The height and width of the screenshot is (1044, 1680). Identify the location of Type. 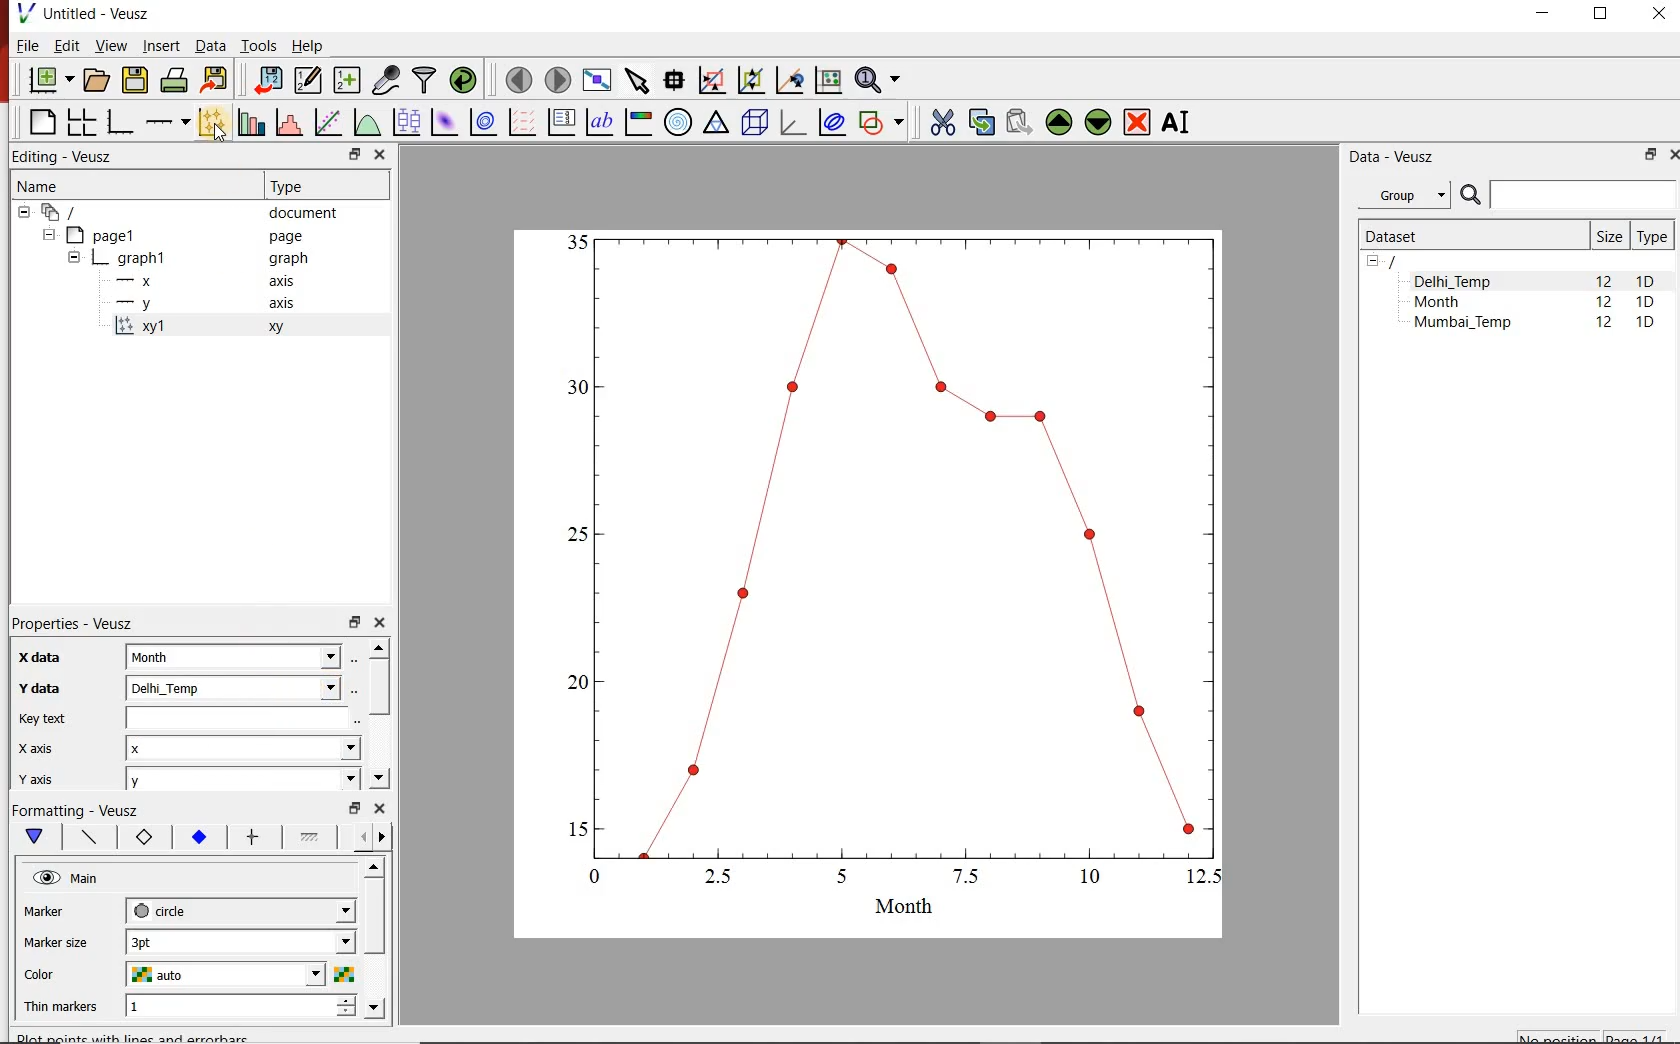
(1652, 236).